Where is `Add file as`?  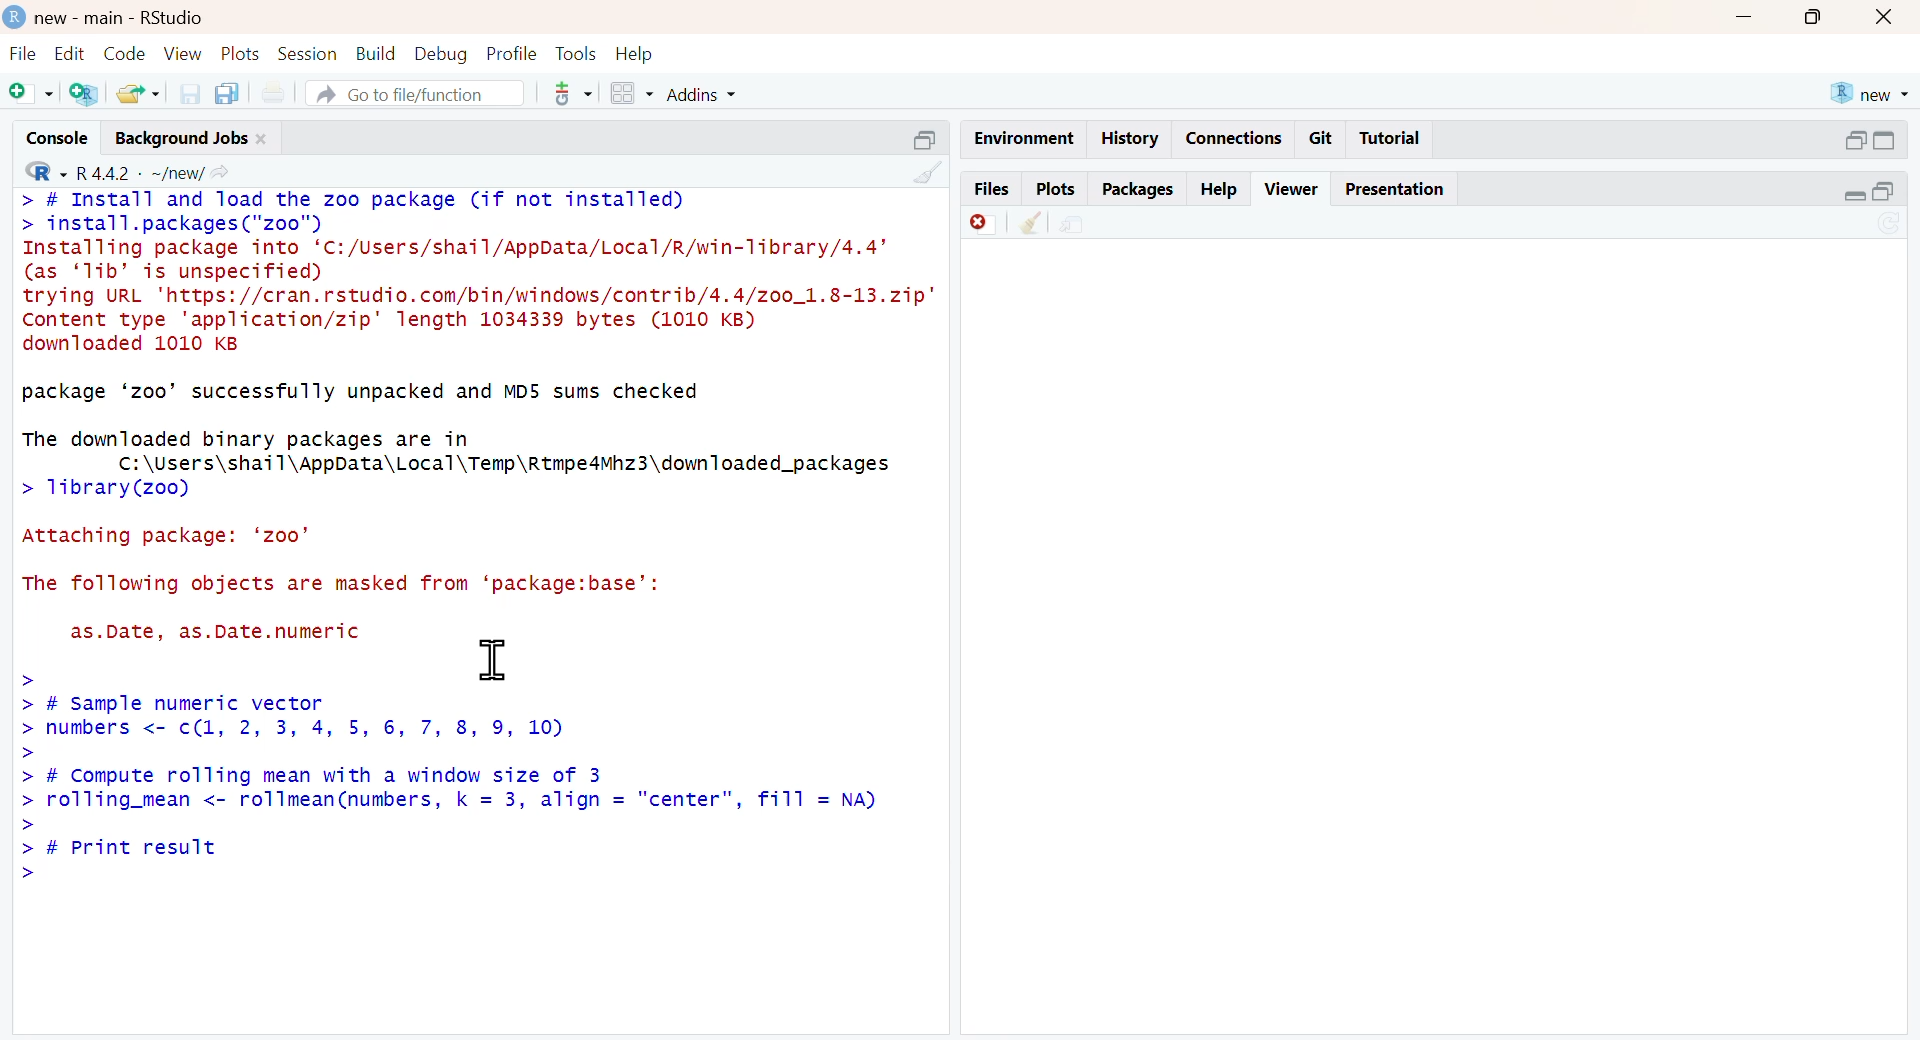 Add file as is located at coordinates (32, 93).